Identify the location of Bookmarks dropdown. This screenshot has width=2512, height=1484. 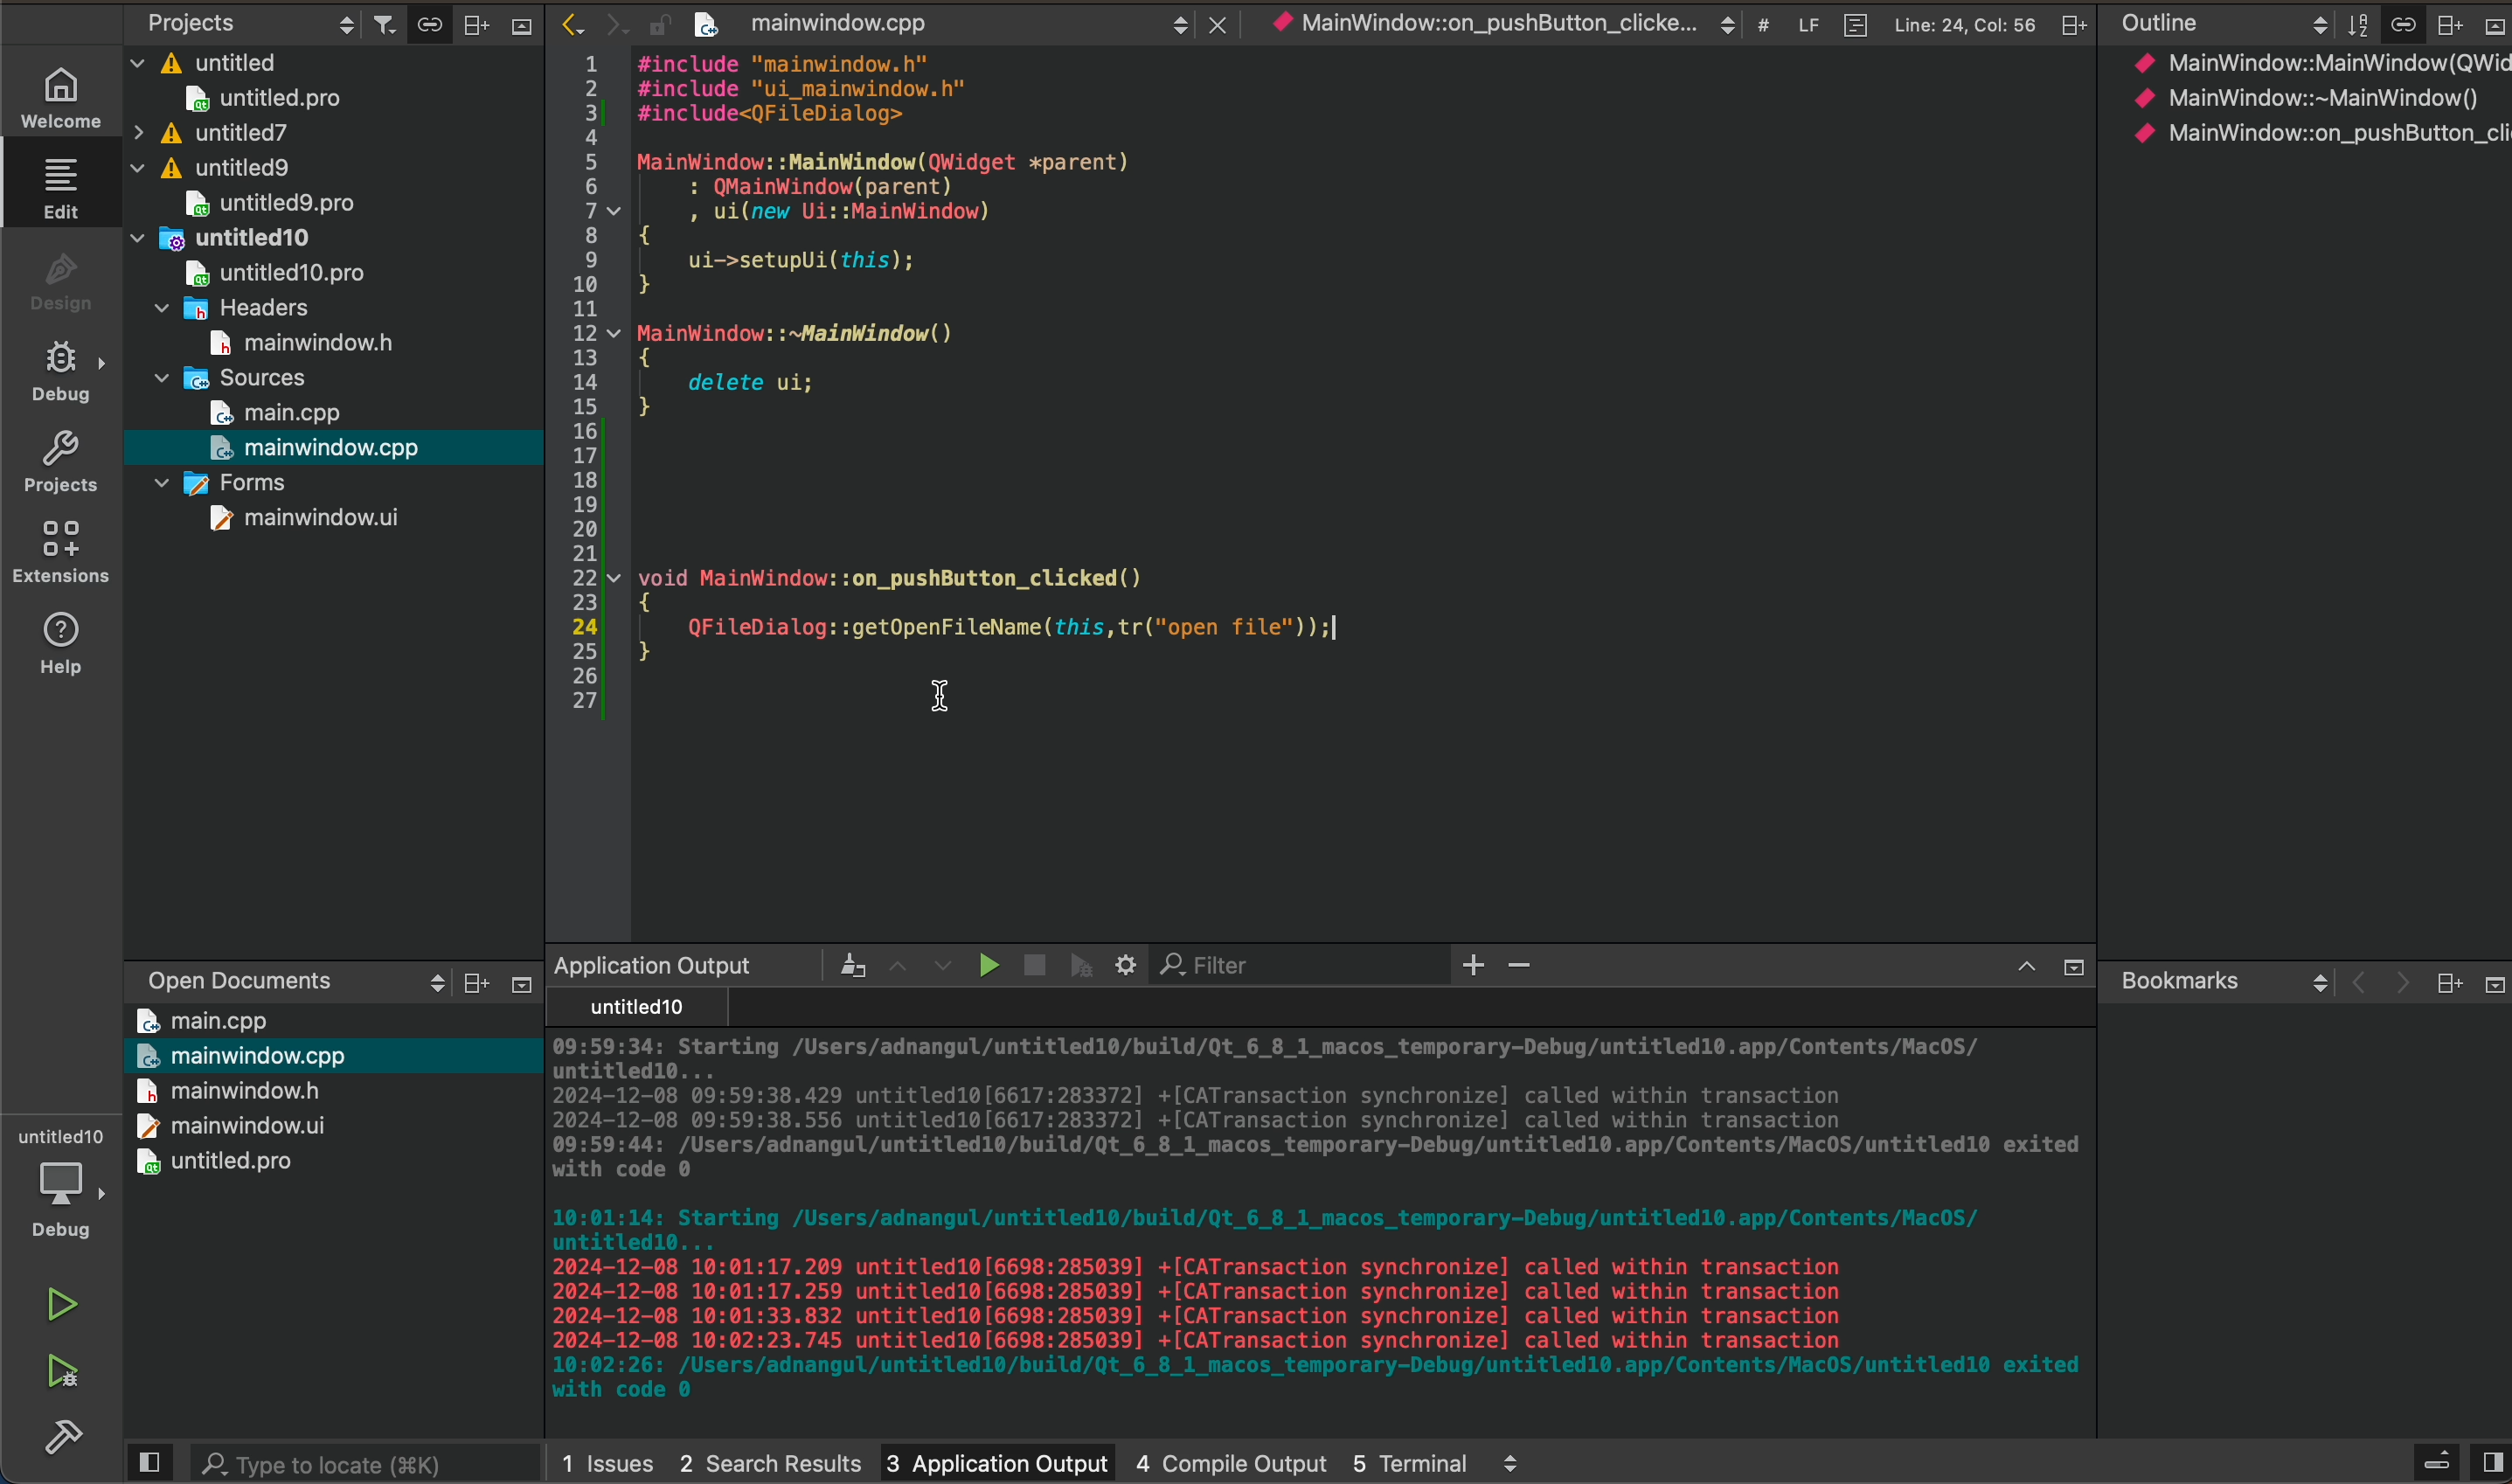
(2219, 979).